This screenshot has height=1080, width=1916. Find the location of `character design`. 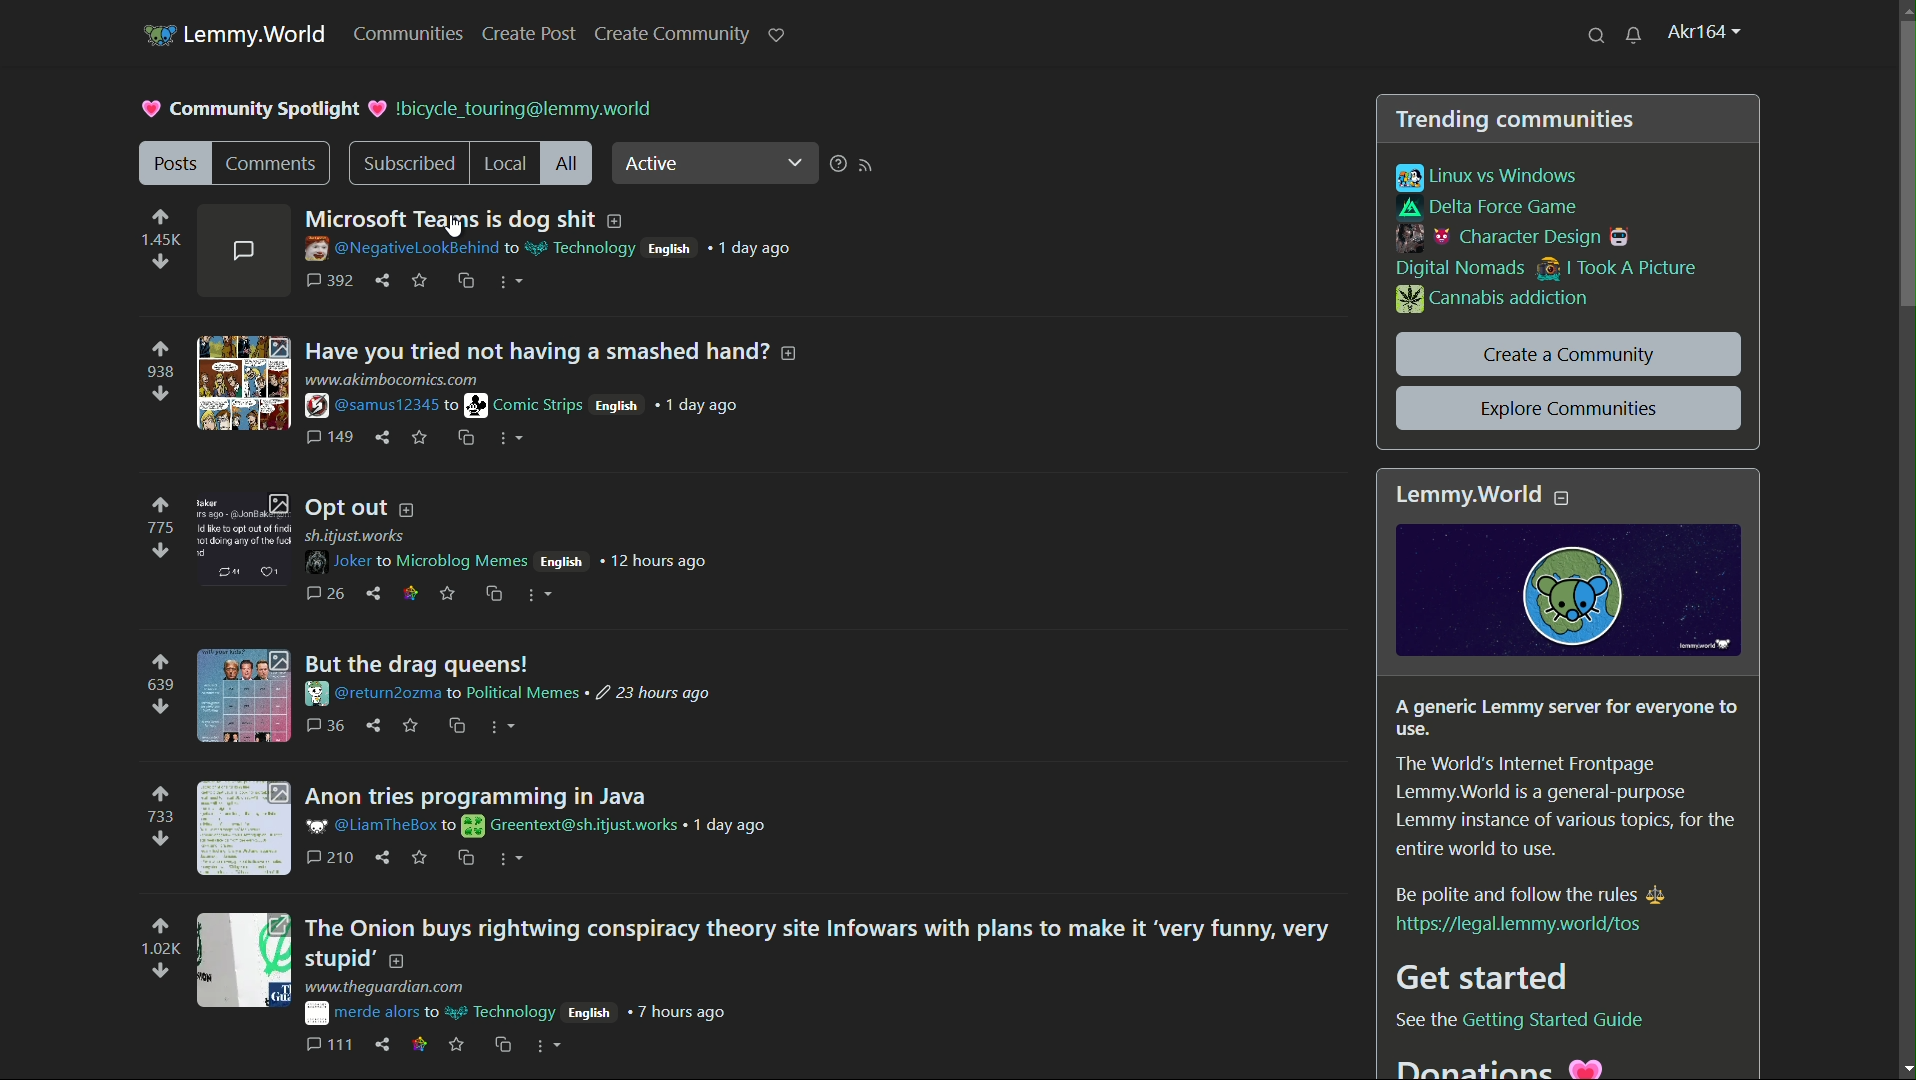

character design is located at coordinates (1520, 238).